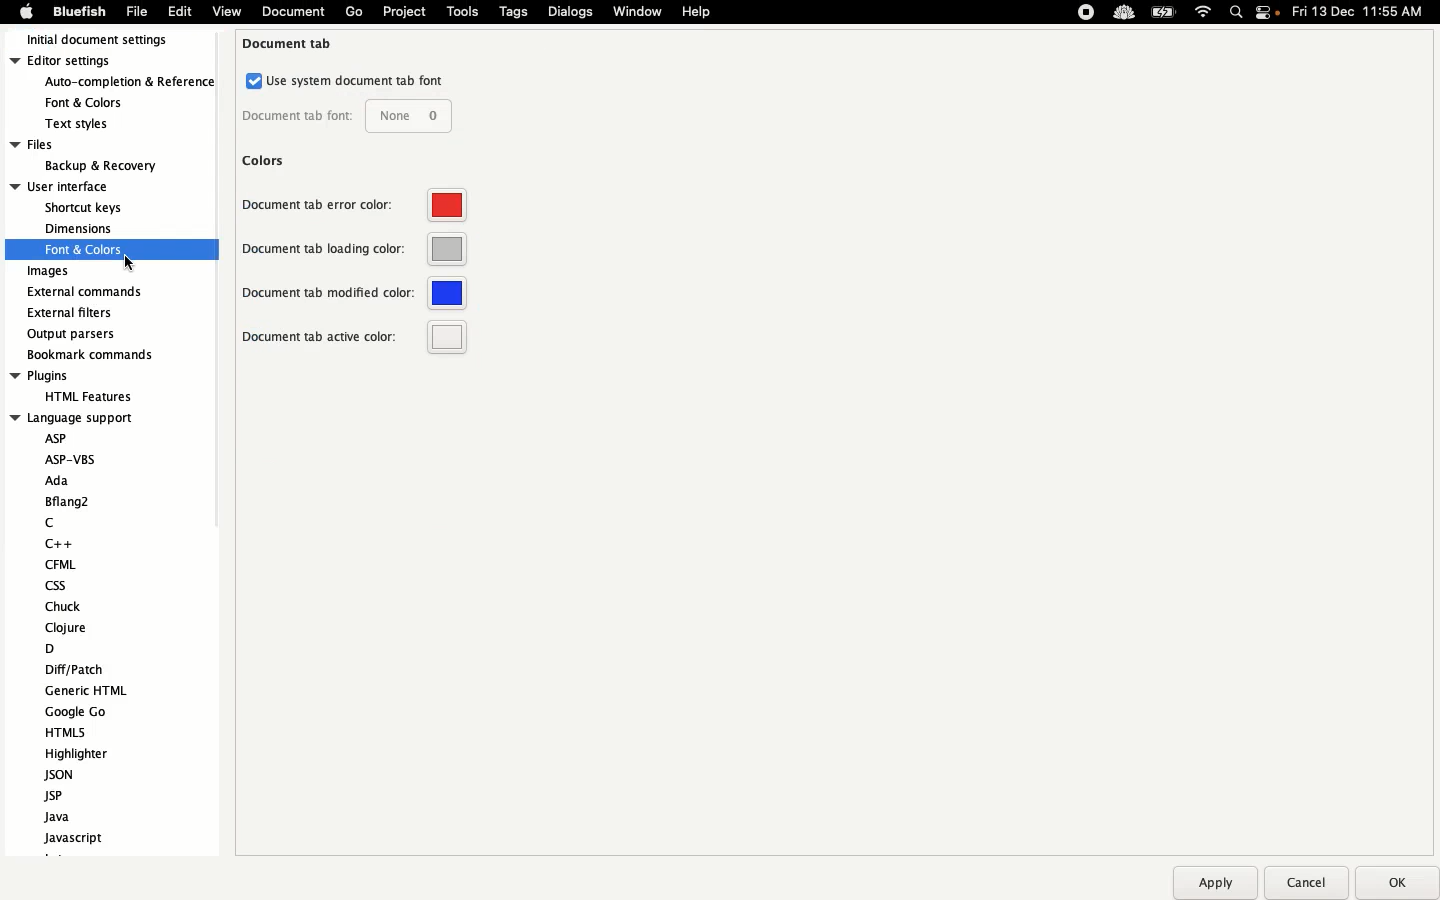 The image size is (1440, 900). I want to click on auto-completion & refrences, so click(131, 83).